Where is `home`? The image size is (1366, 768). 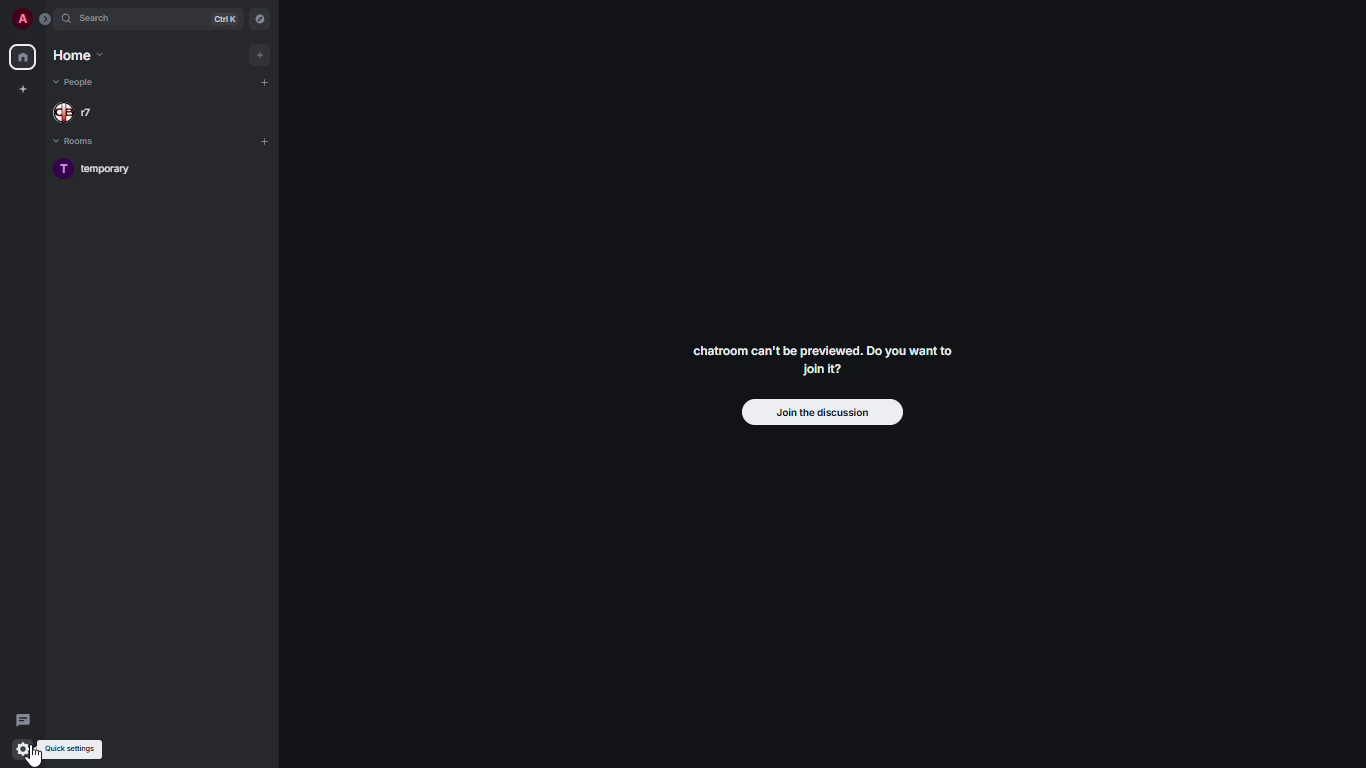 home is located at coordinates (81, 55).